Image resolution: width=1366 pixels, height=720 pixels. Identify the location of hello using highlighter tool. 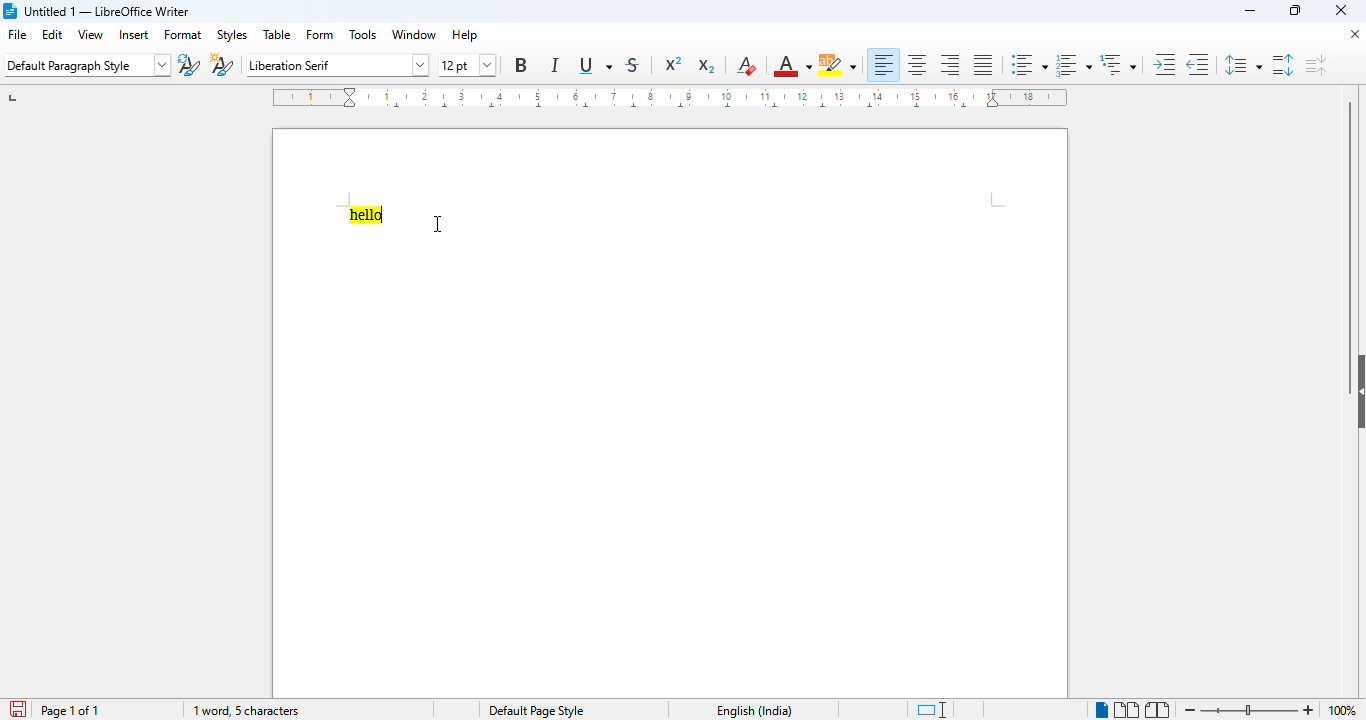
(366, 215).